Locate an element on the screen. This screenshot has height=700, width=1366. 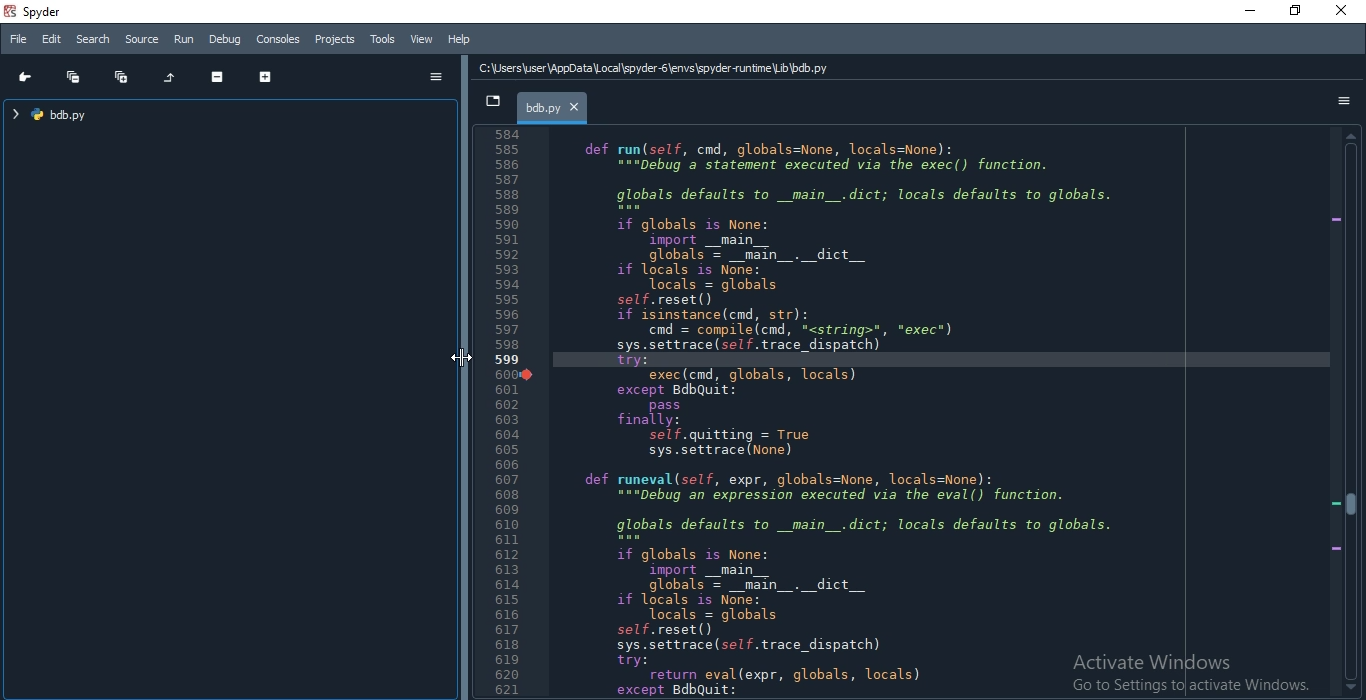
scroll bar is located at coordinates (1351, 412).